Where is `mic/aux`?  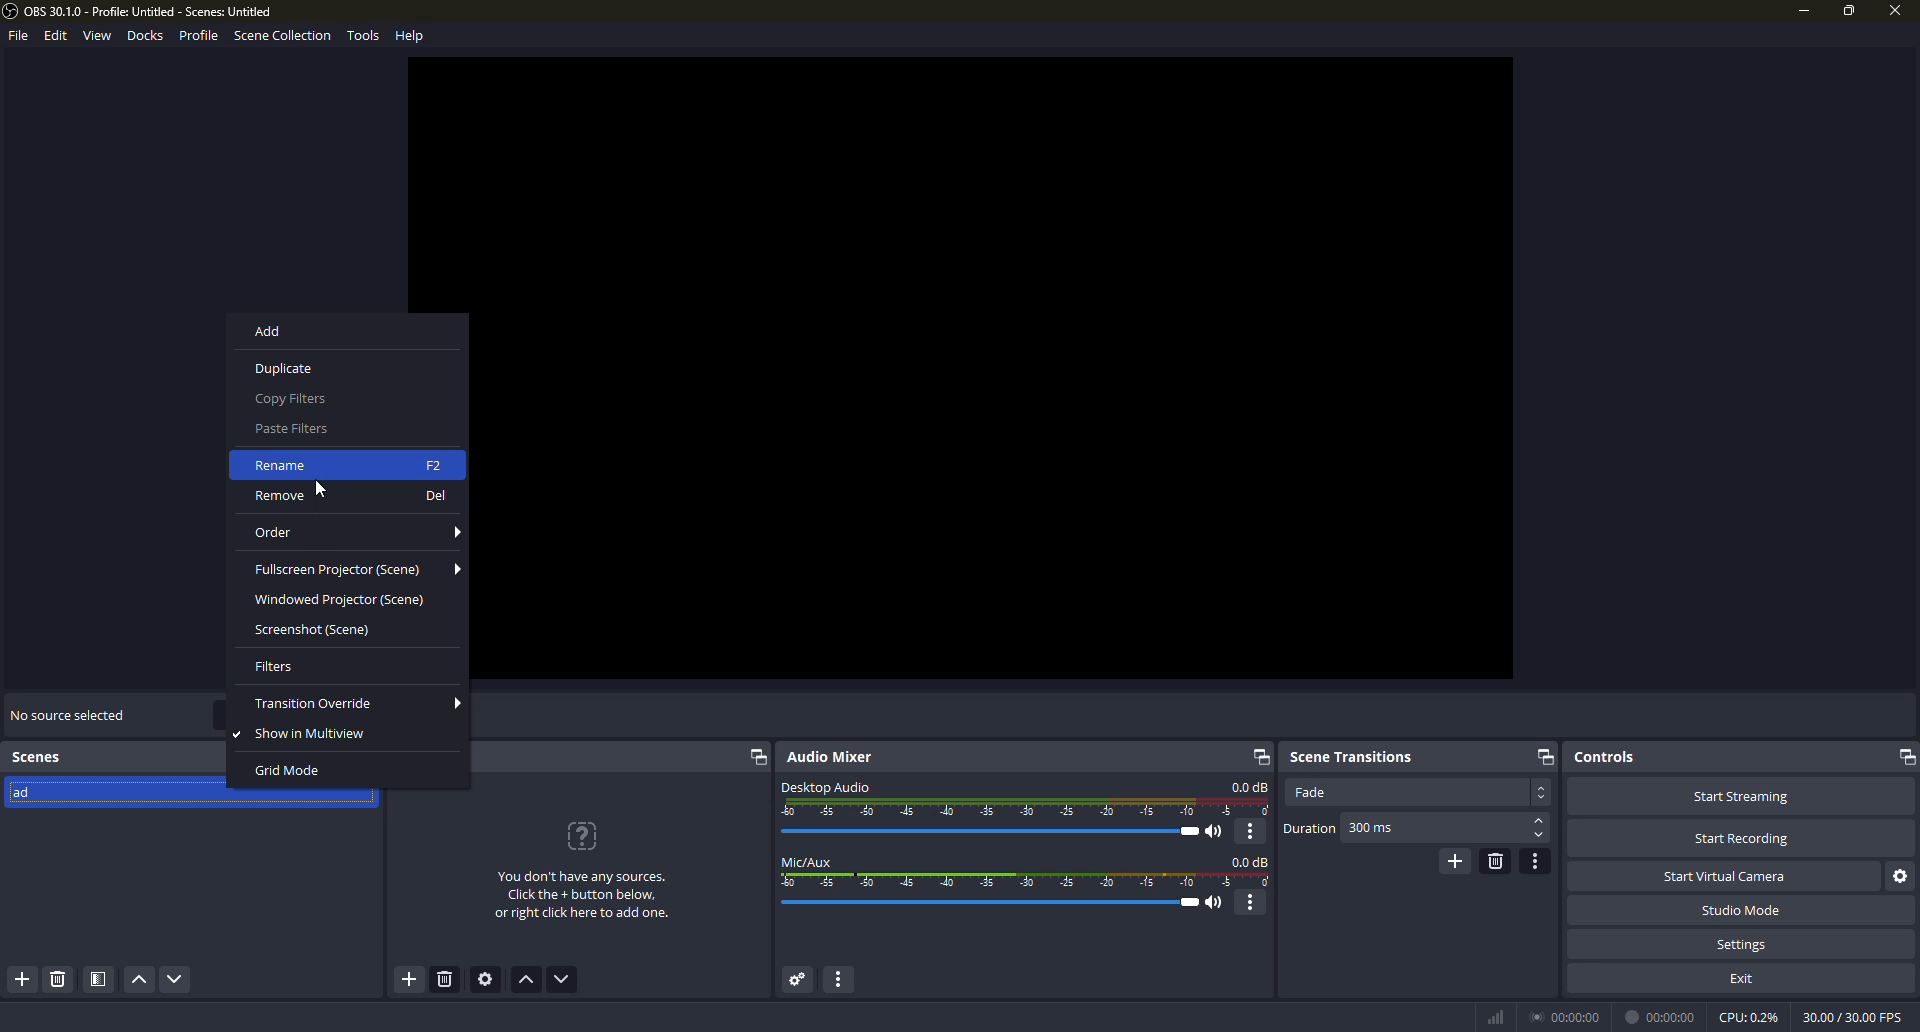
mic/aux is located at coordinates (808, 861).